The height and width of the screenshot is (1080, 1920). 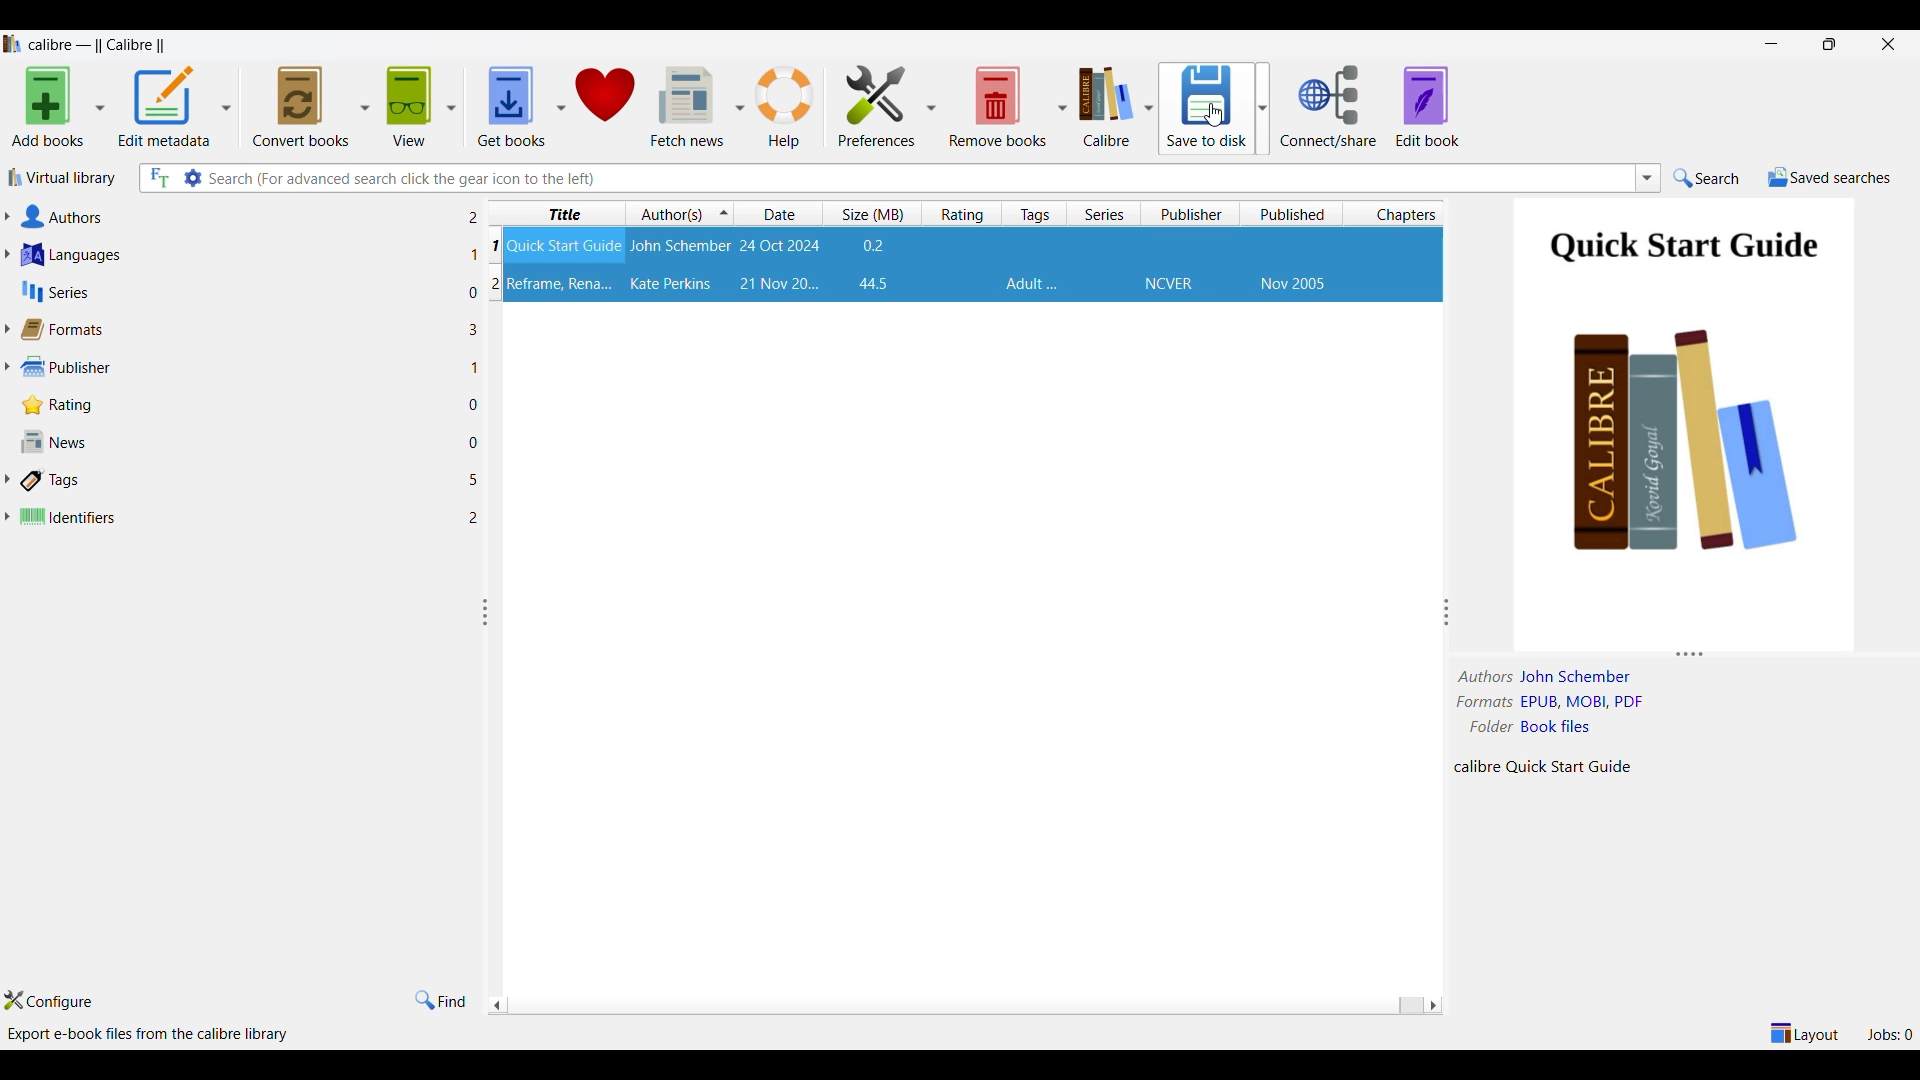 What do you see at coordinates (1432, 1005) in the screenshot?
I see `scroll left` at bounding box center [1432, 1005].